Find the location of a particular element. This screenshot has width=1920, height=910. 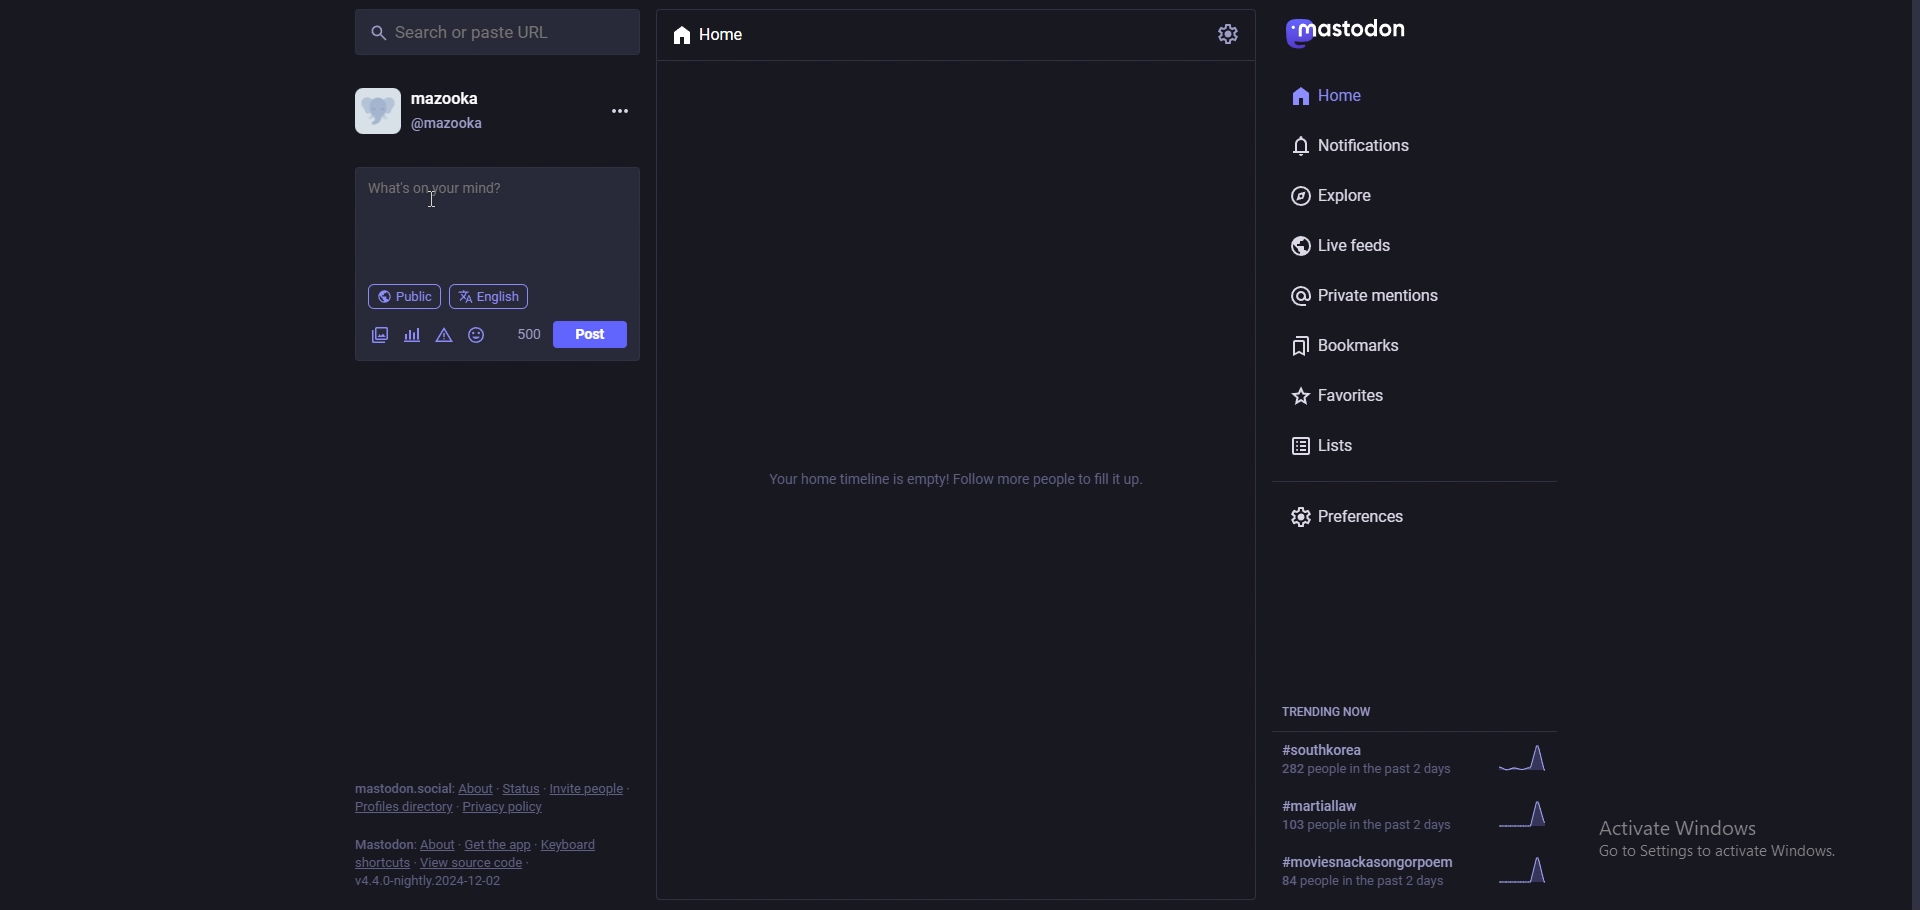

language is located at coordinates (489, 297).